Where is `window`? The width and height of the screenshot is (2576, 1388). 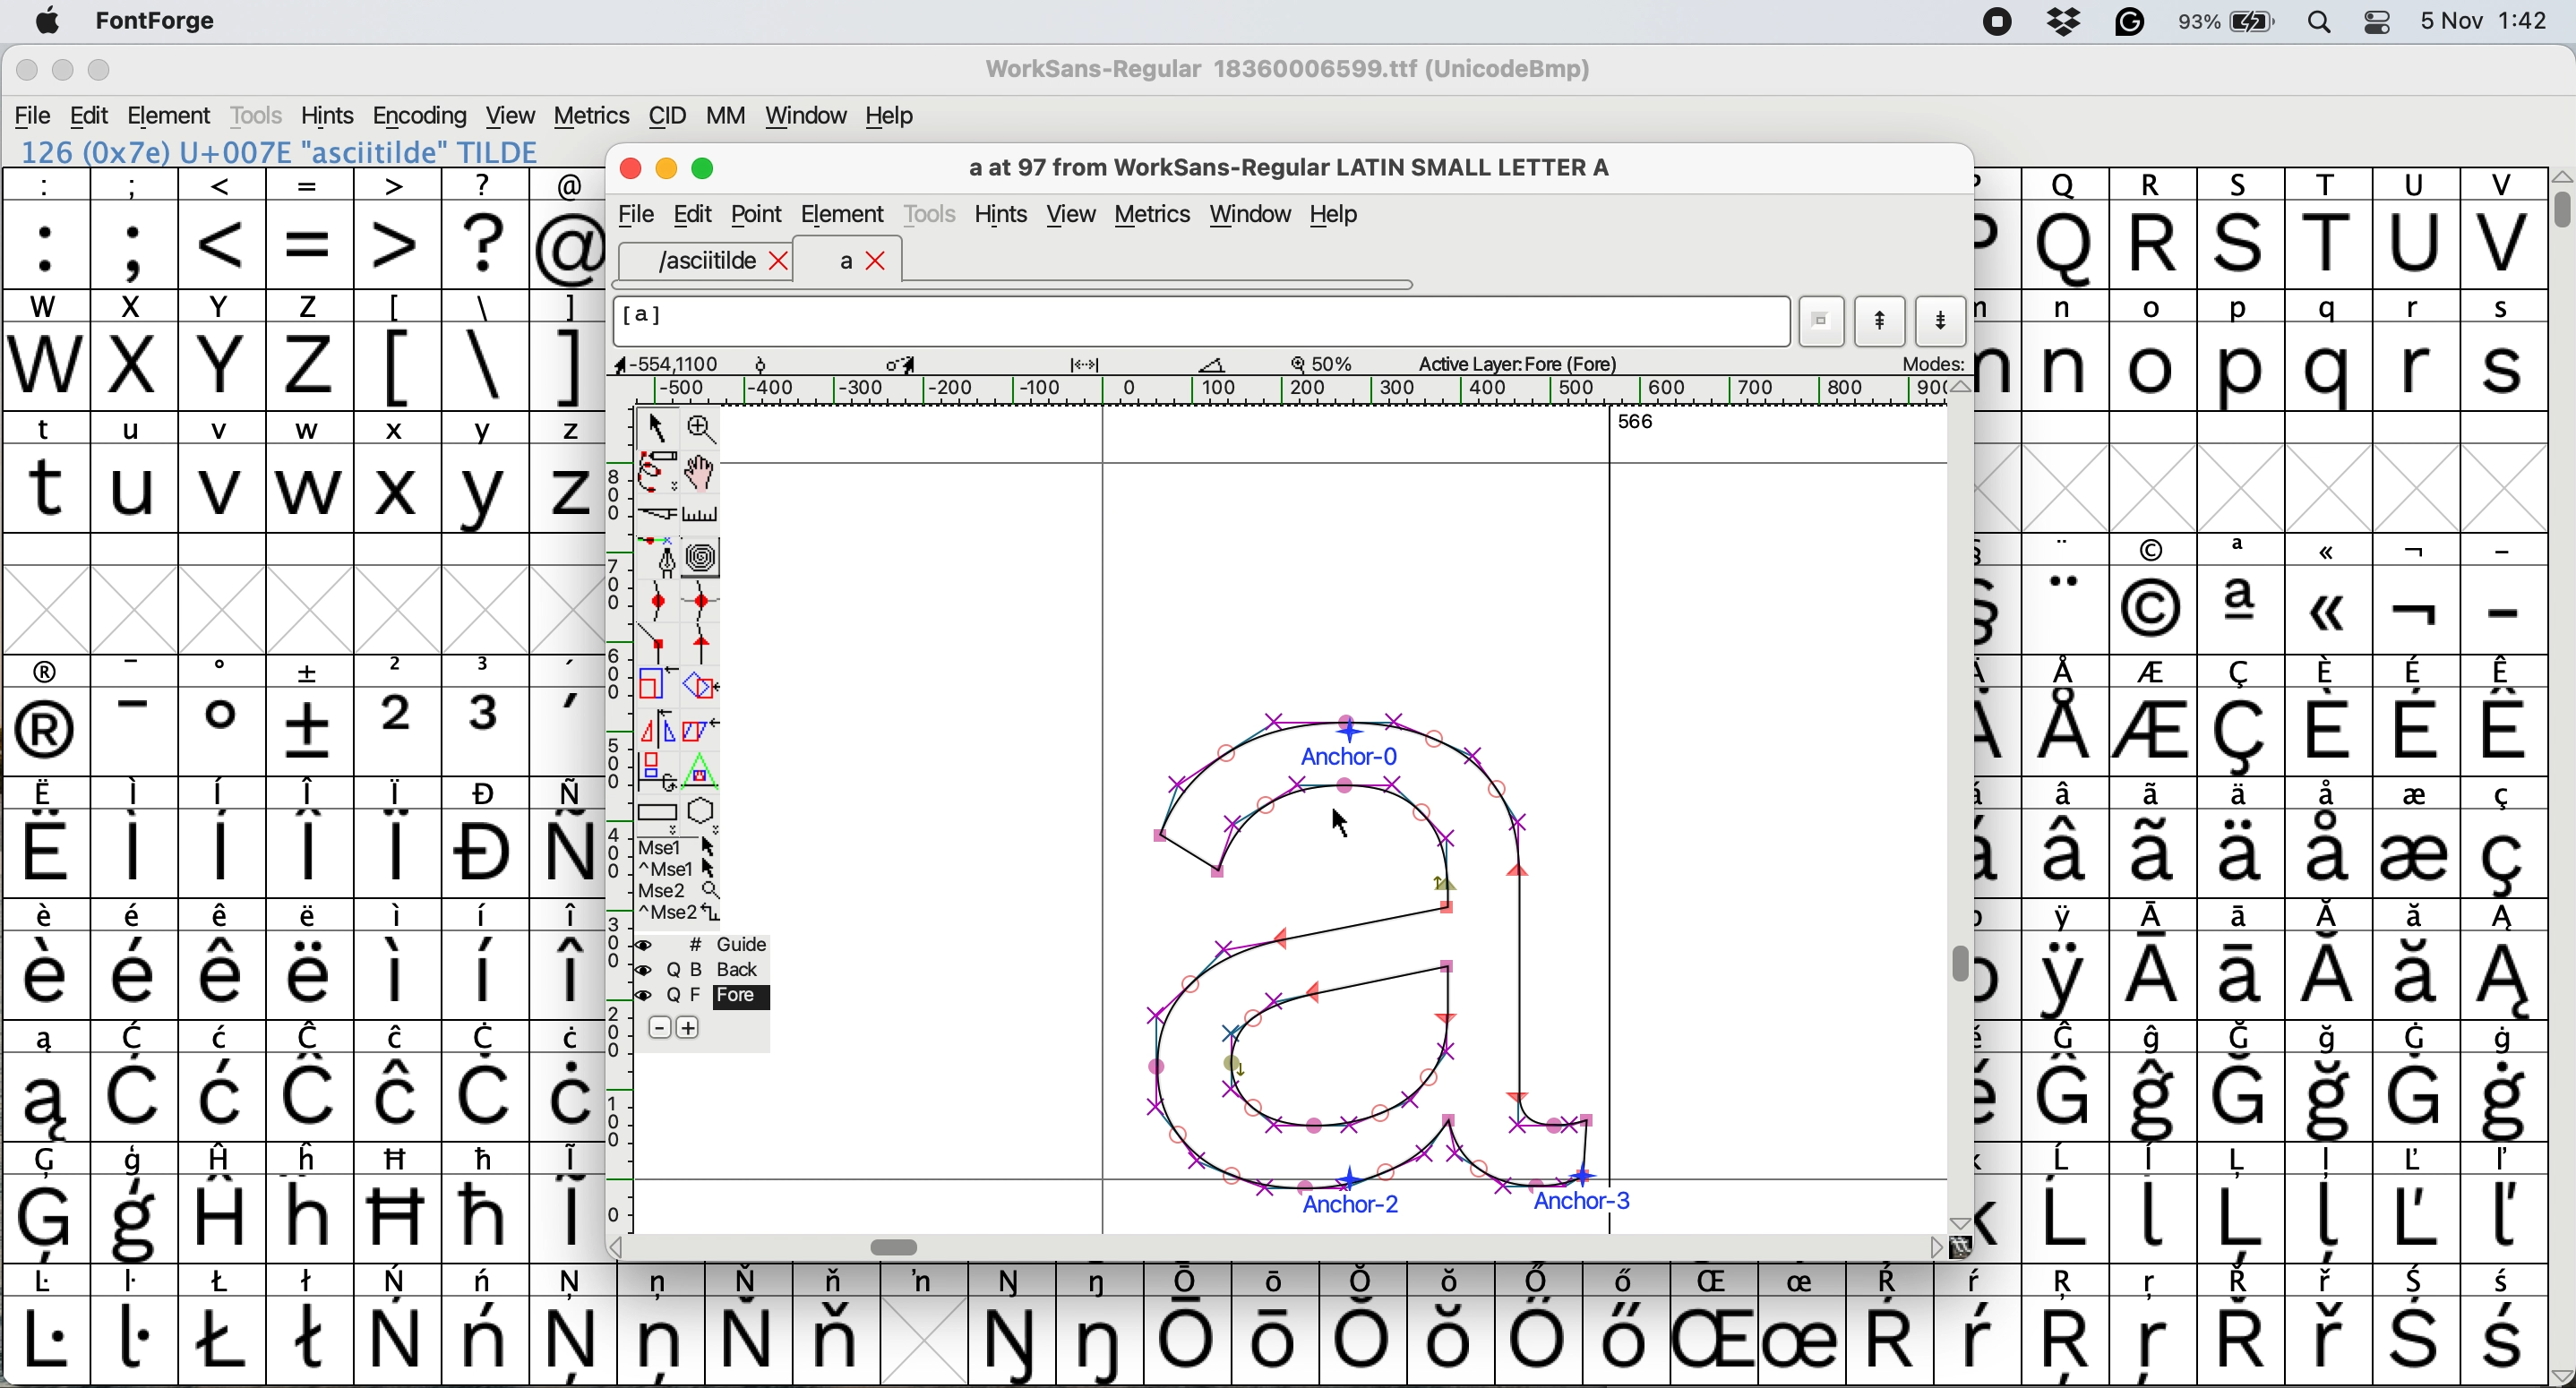 window is located at coordinates (802, 117).